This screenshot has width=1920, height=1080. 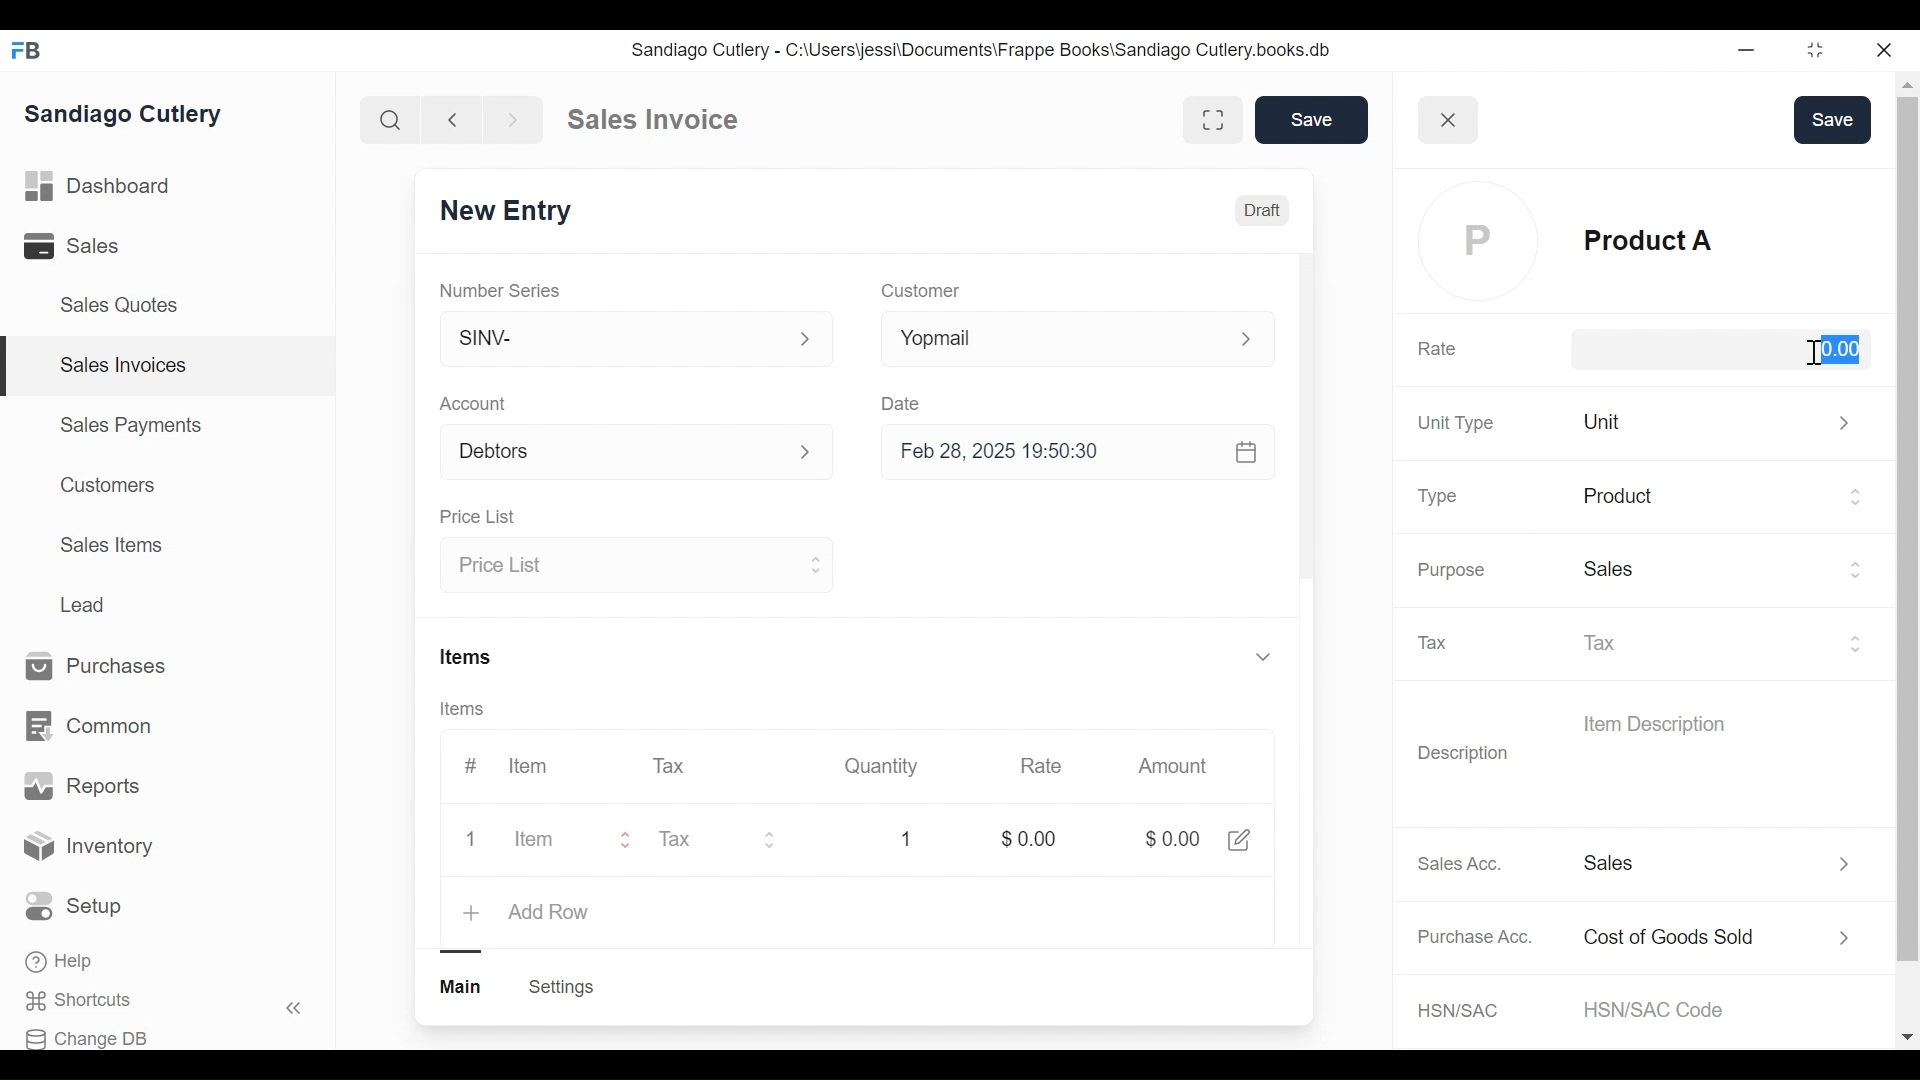 What do you see at coordinates (453, 119) in the screenshot?
I see `backward` at bounding box center [453, 119].